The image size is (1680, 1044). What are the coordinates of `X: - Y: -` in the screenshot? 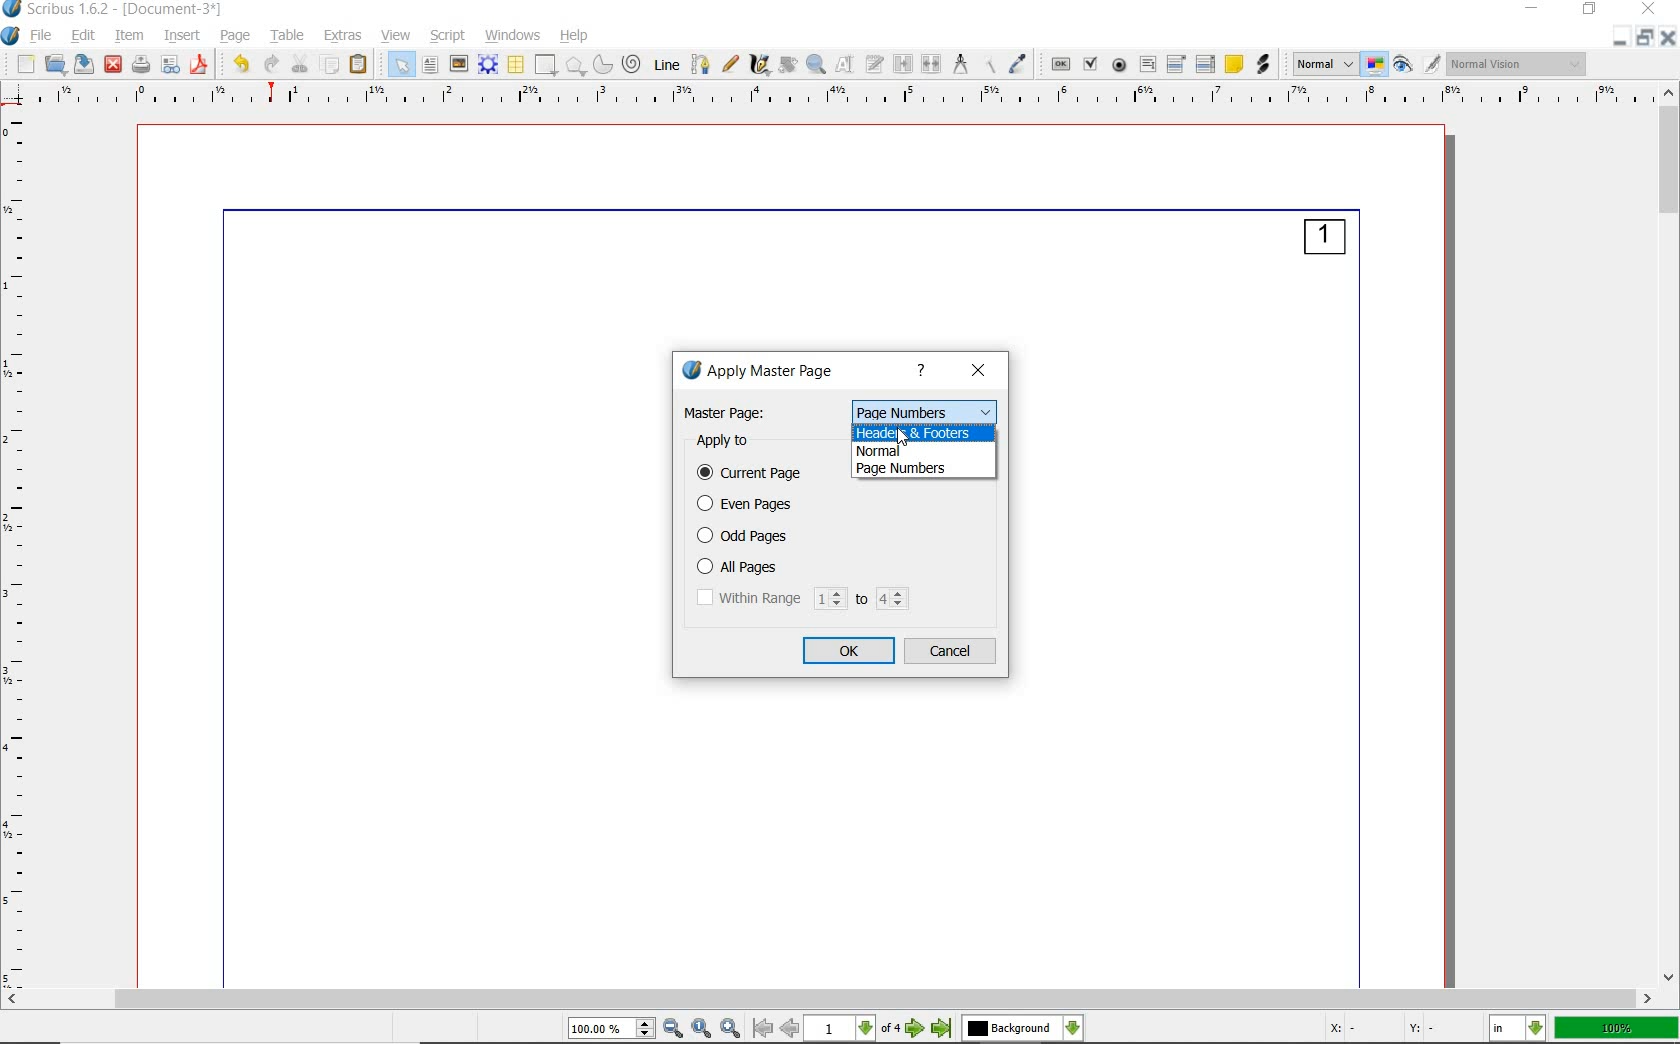 It's located at (1381, 1030).